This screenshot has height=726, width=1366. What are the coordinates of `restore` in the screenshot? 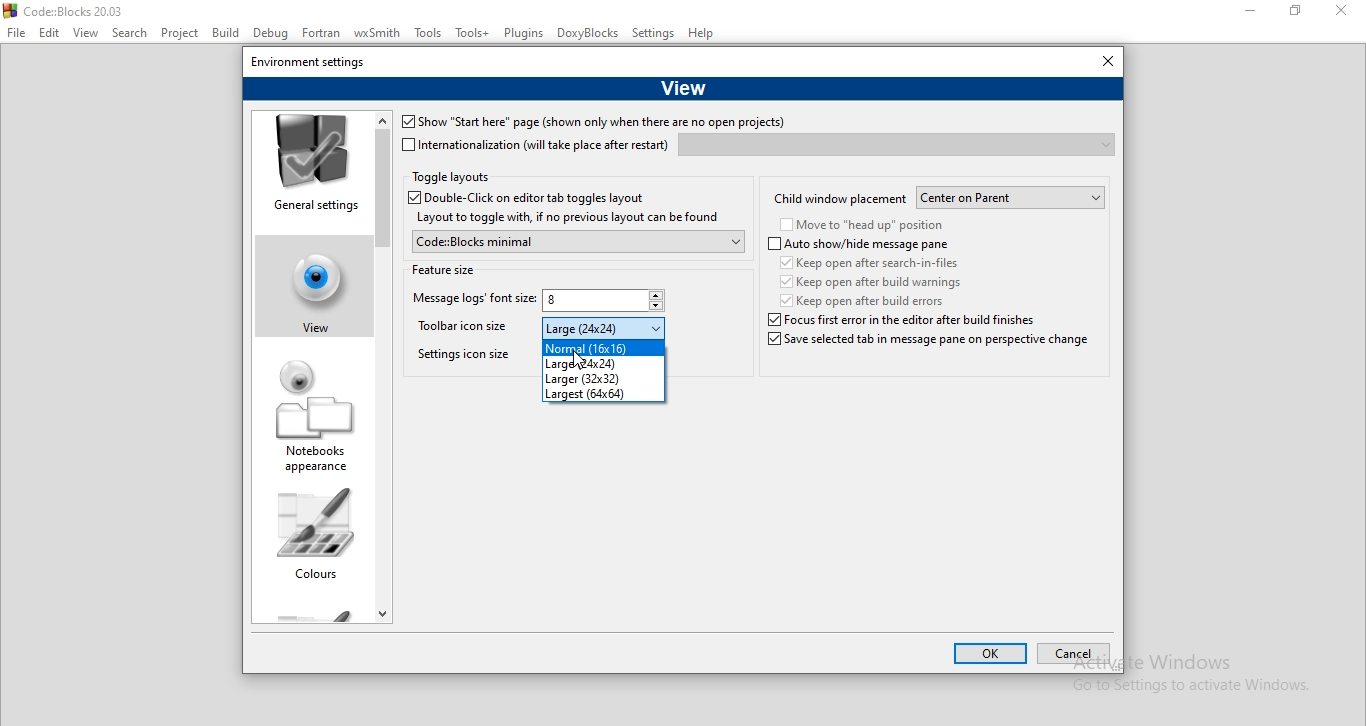 It's located at (1301, 13).